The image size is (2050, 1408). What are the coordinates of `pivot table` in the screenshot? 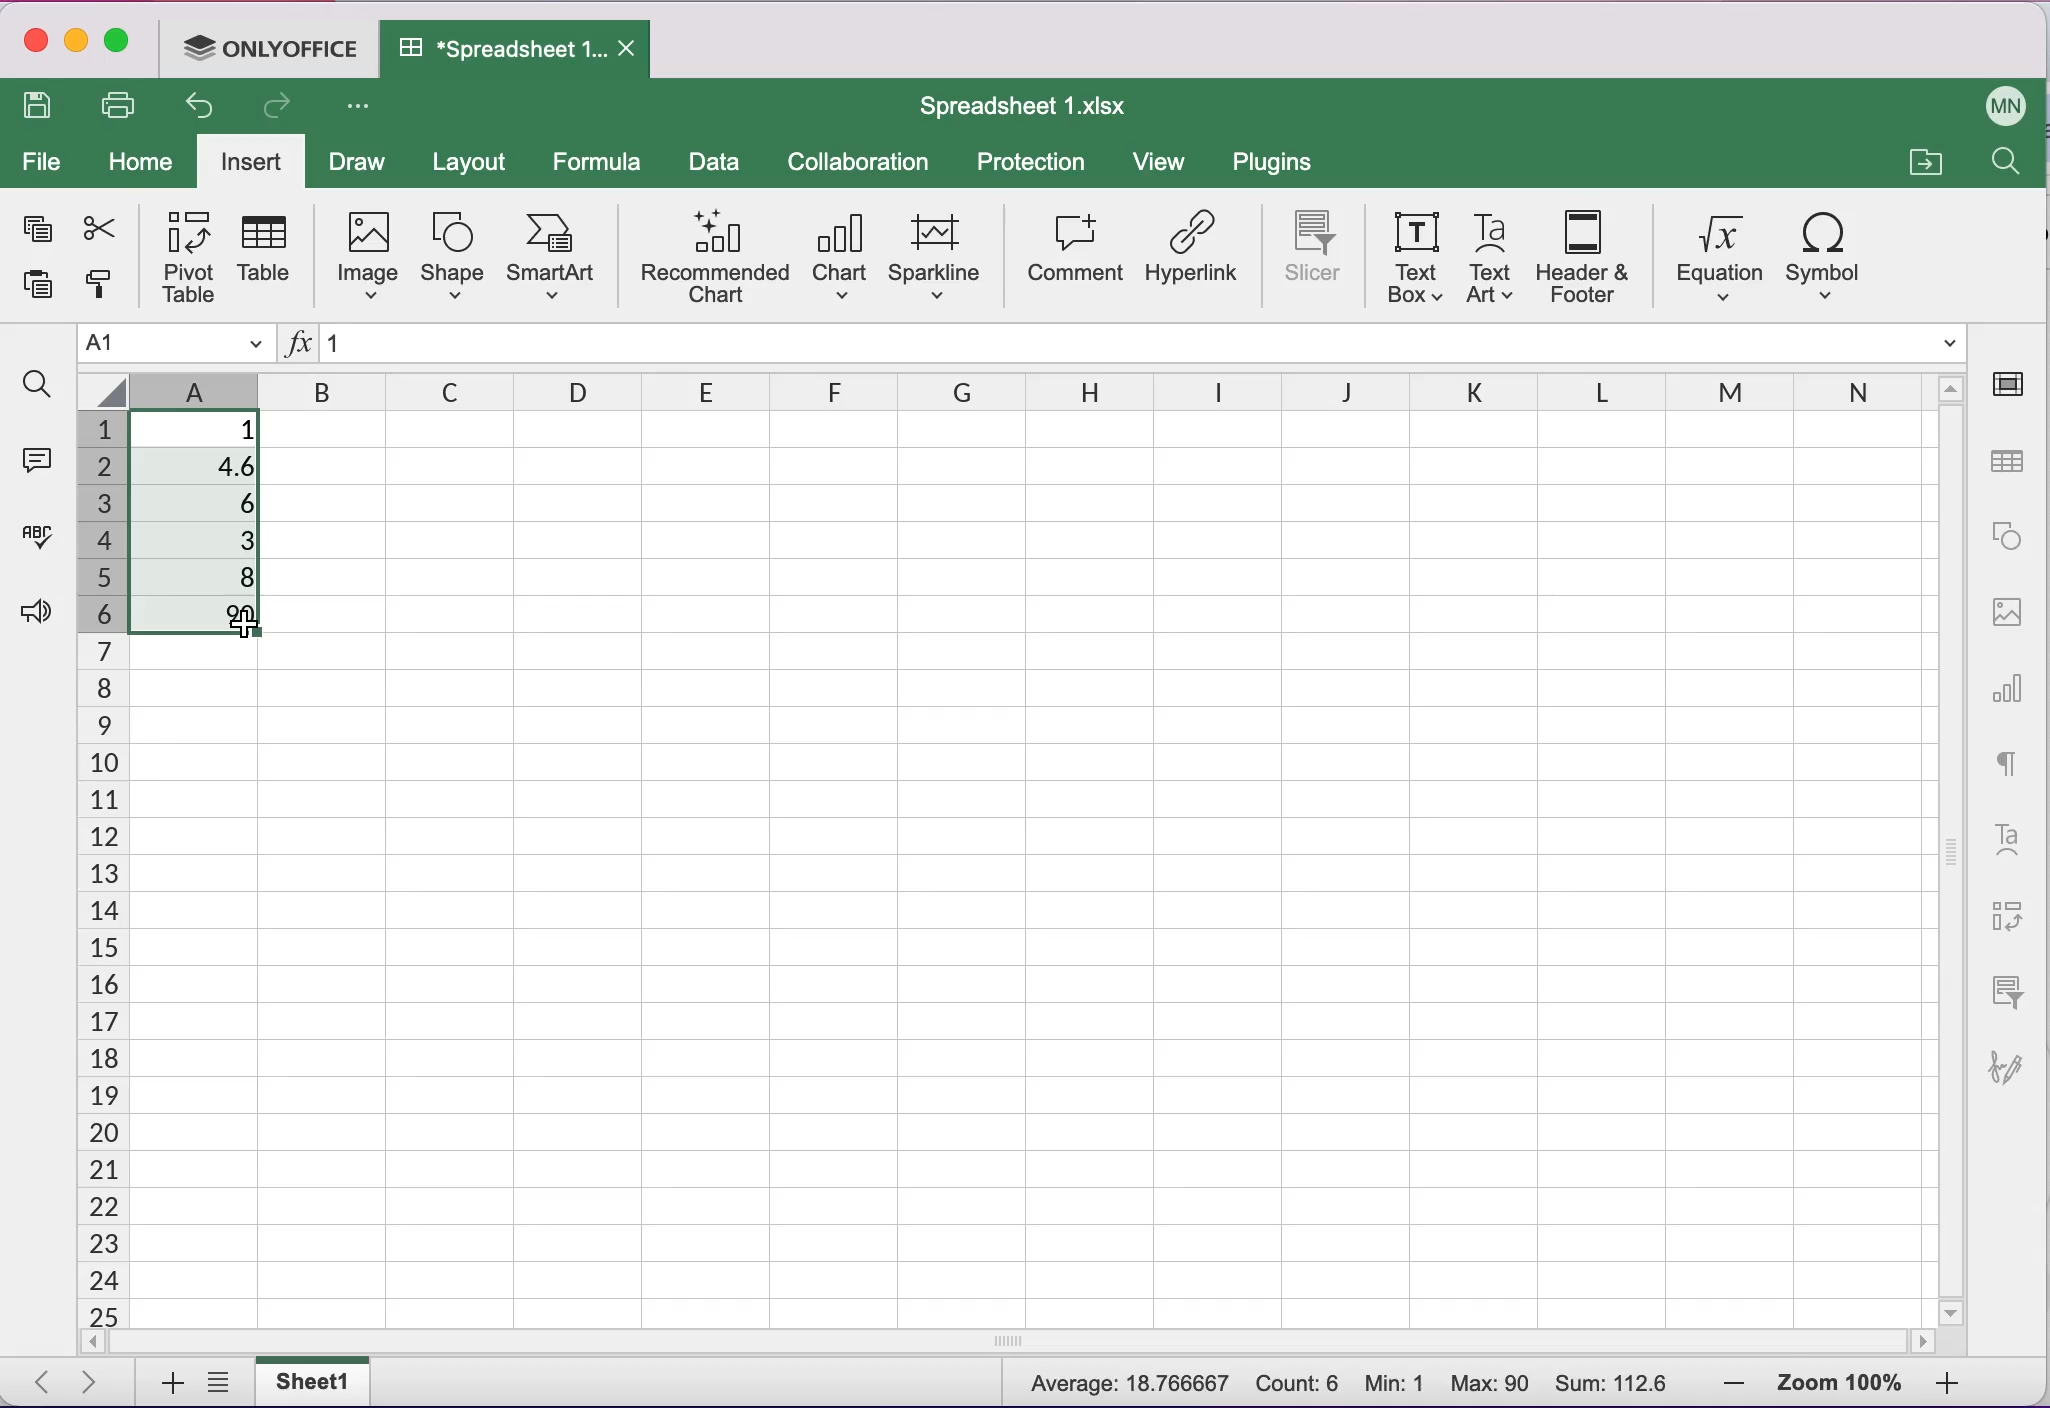 It's located at (2009, 922).